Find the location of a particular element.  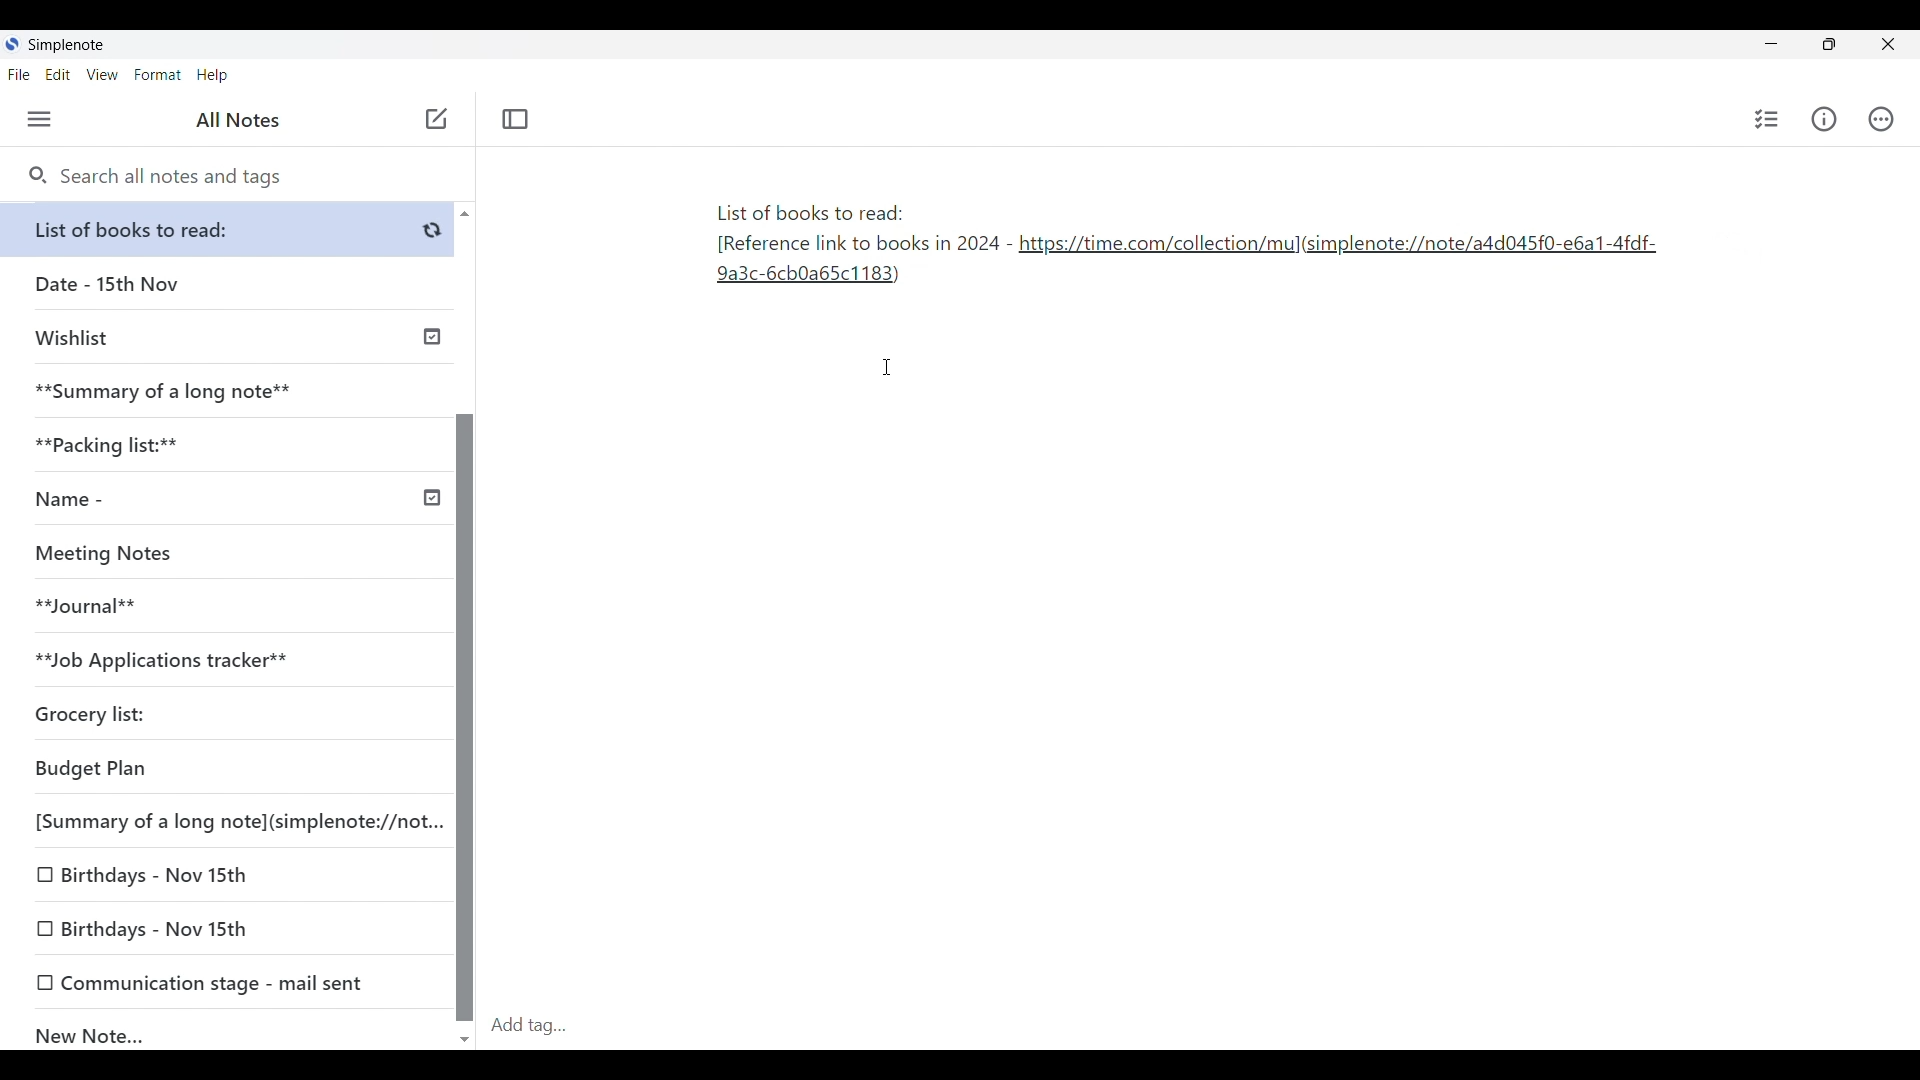

Birthdays - Nov 15th is located at coordinates (229, 930).